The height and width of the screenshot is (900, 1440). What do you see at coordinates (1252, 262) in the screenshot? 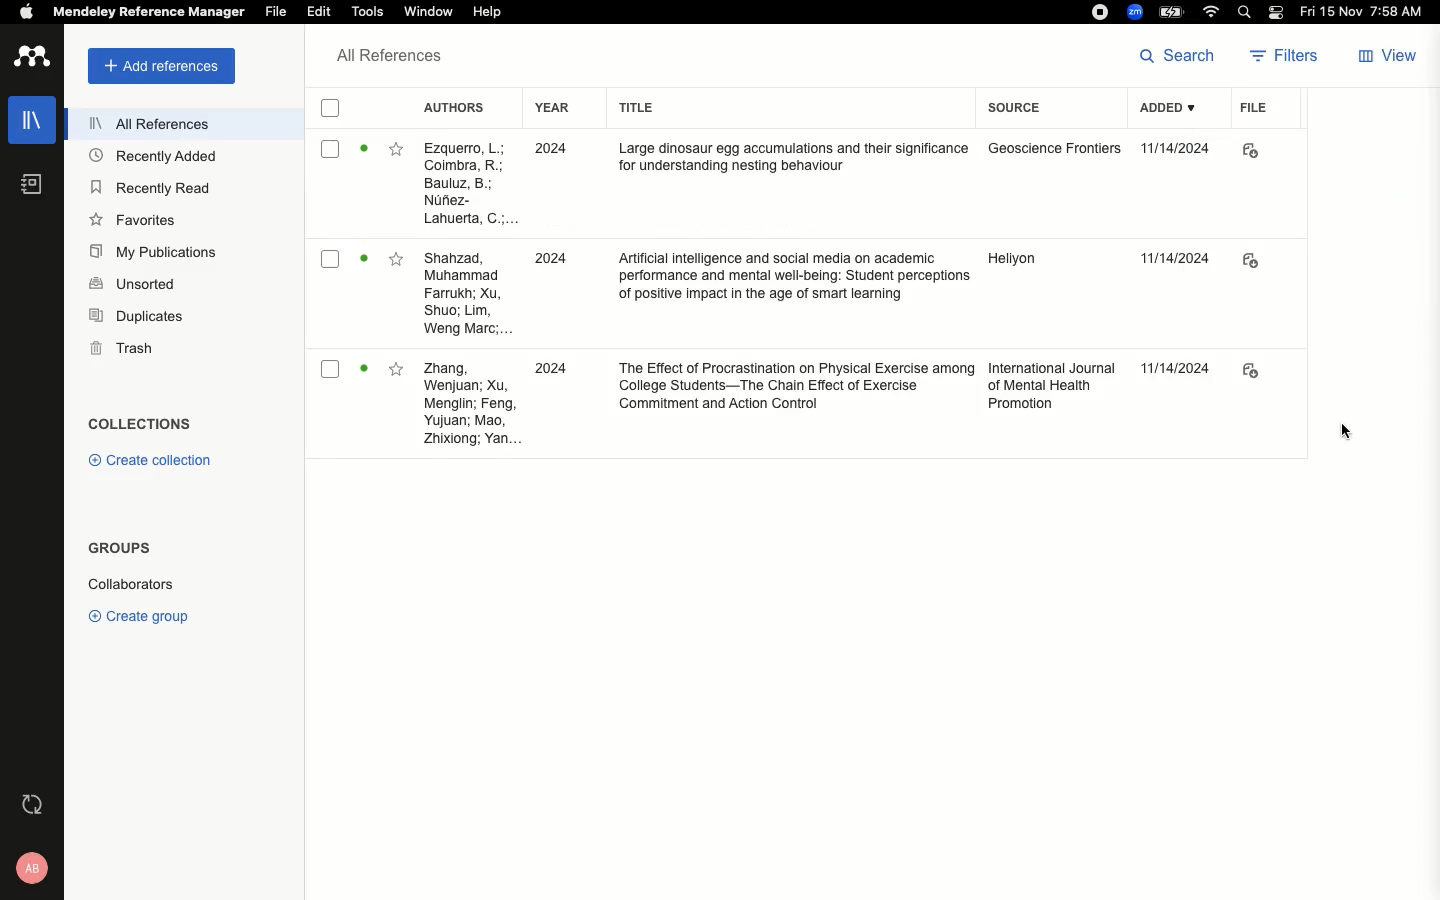
I see `pdf` at bounding box center [1252, 262].